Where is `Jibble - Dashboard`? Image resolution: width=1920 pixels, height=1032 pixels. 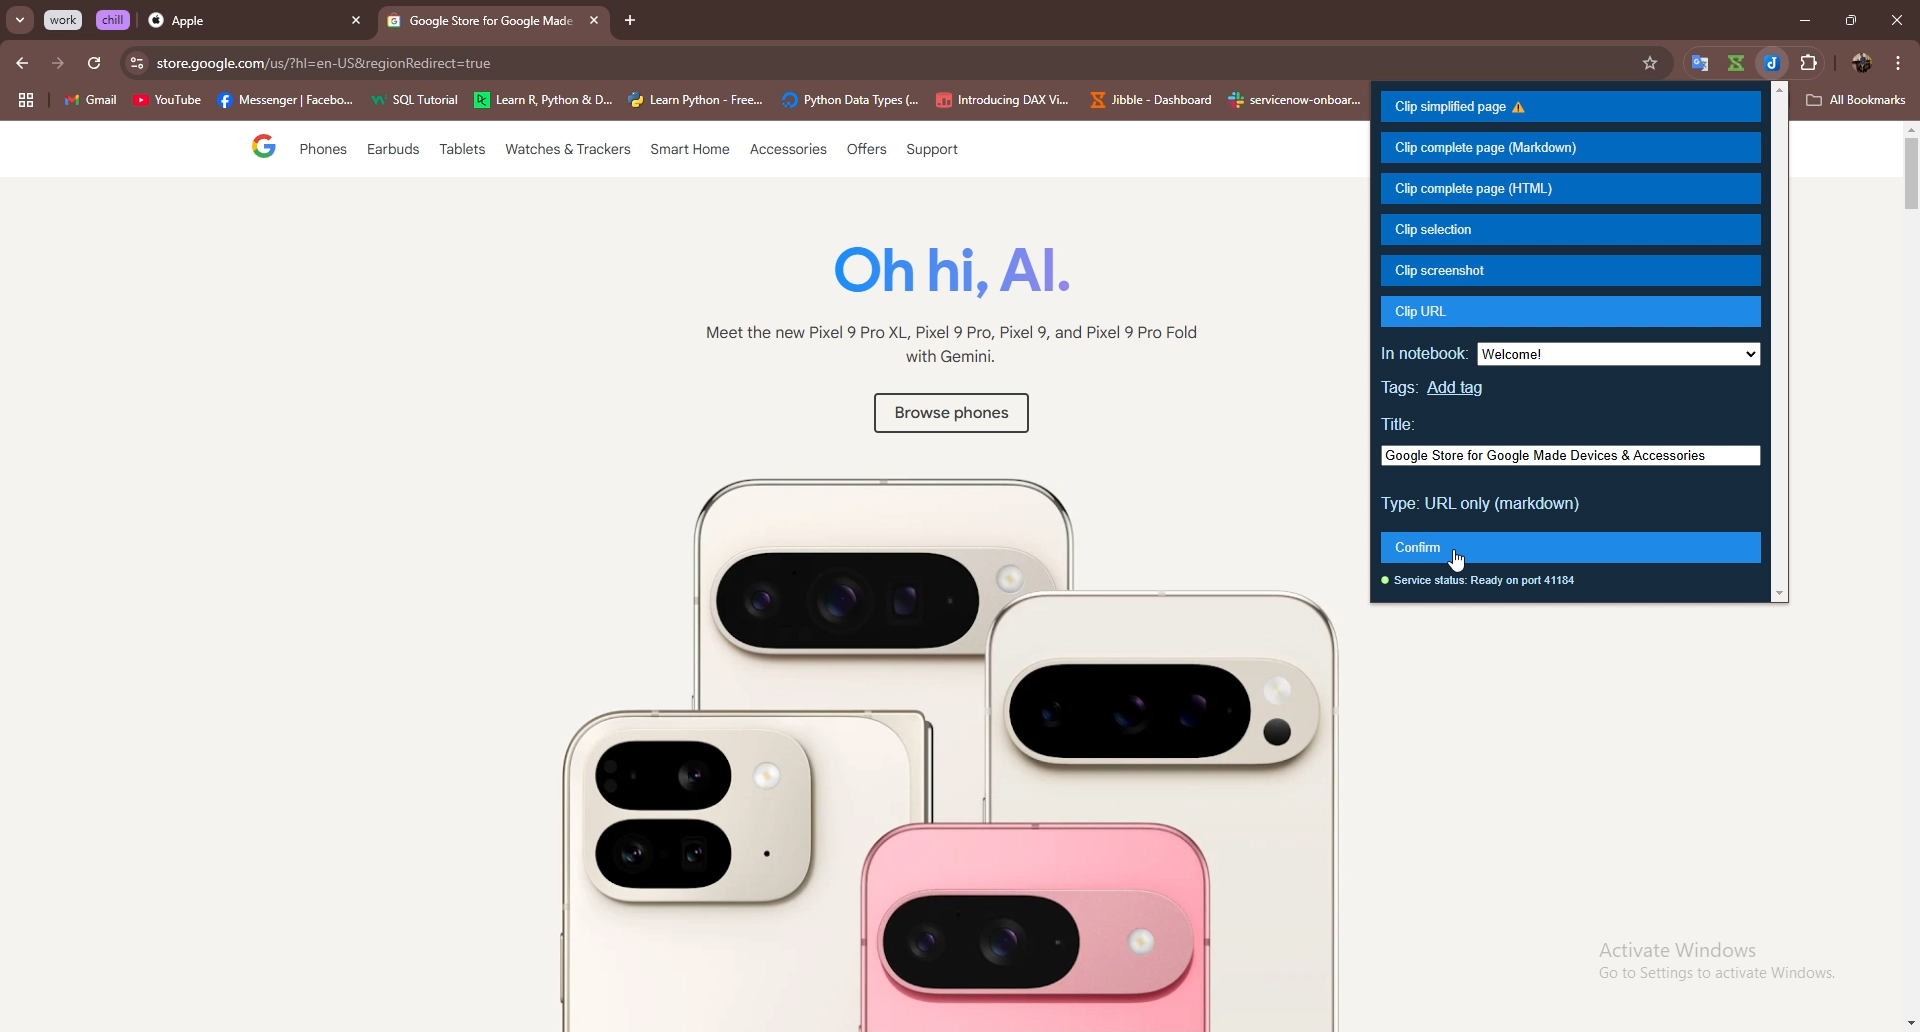
Jibble - Dashboard is located at coordinates (1147, 100).